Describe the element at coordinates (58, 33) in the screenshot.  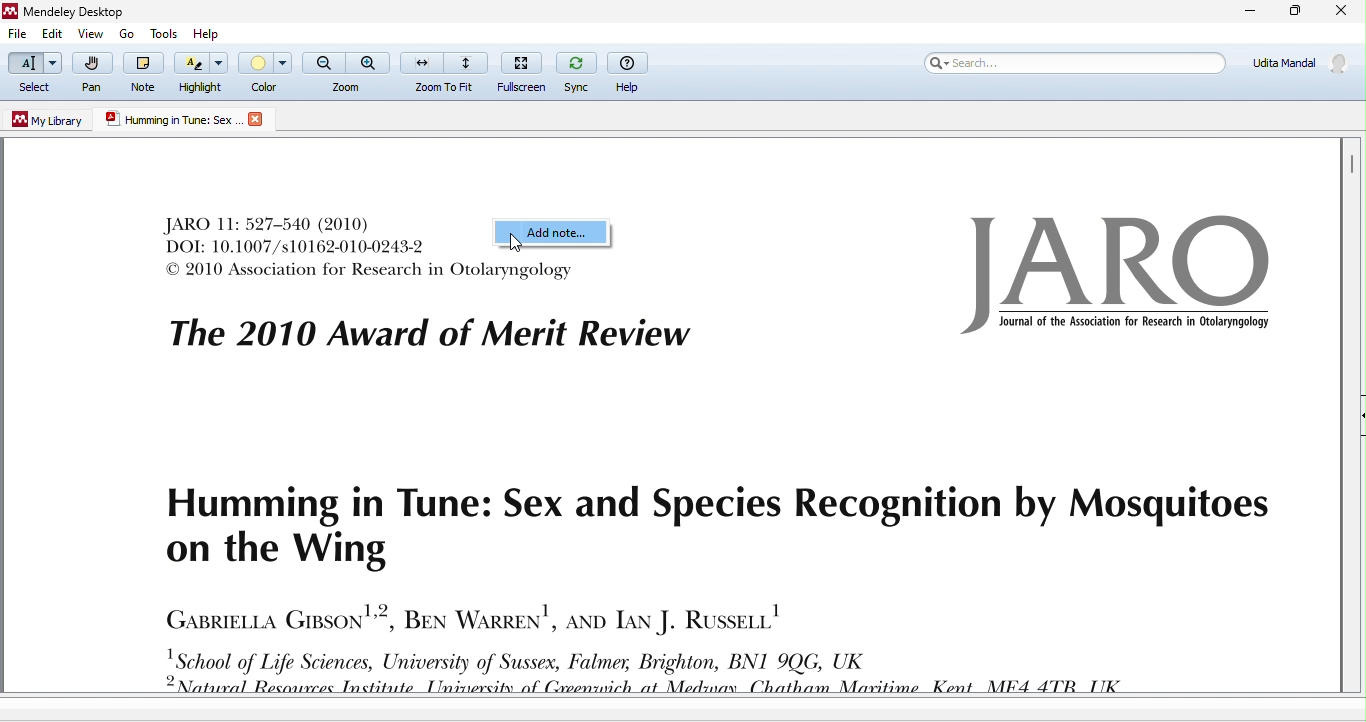
I see `edit` at that location.